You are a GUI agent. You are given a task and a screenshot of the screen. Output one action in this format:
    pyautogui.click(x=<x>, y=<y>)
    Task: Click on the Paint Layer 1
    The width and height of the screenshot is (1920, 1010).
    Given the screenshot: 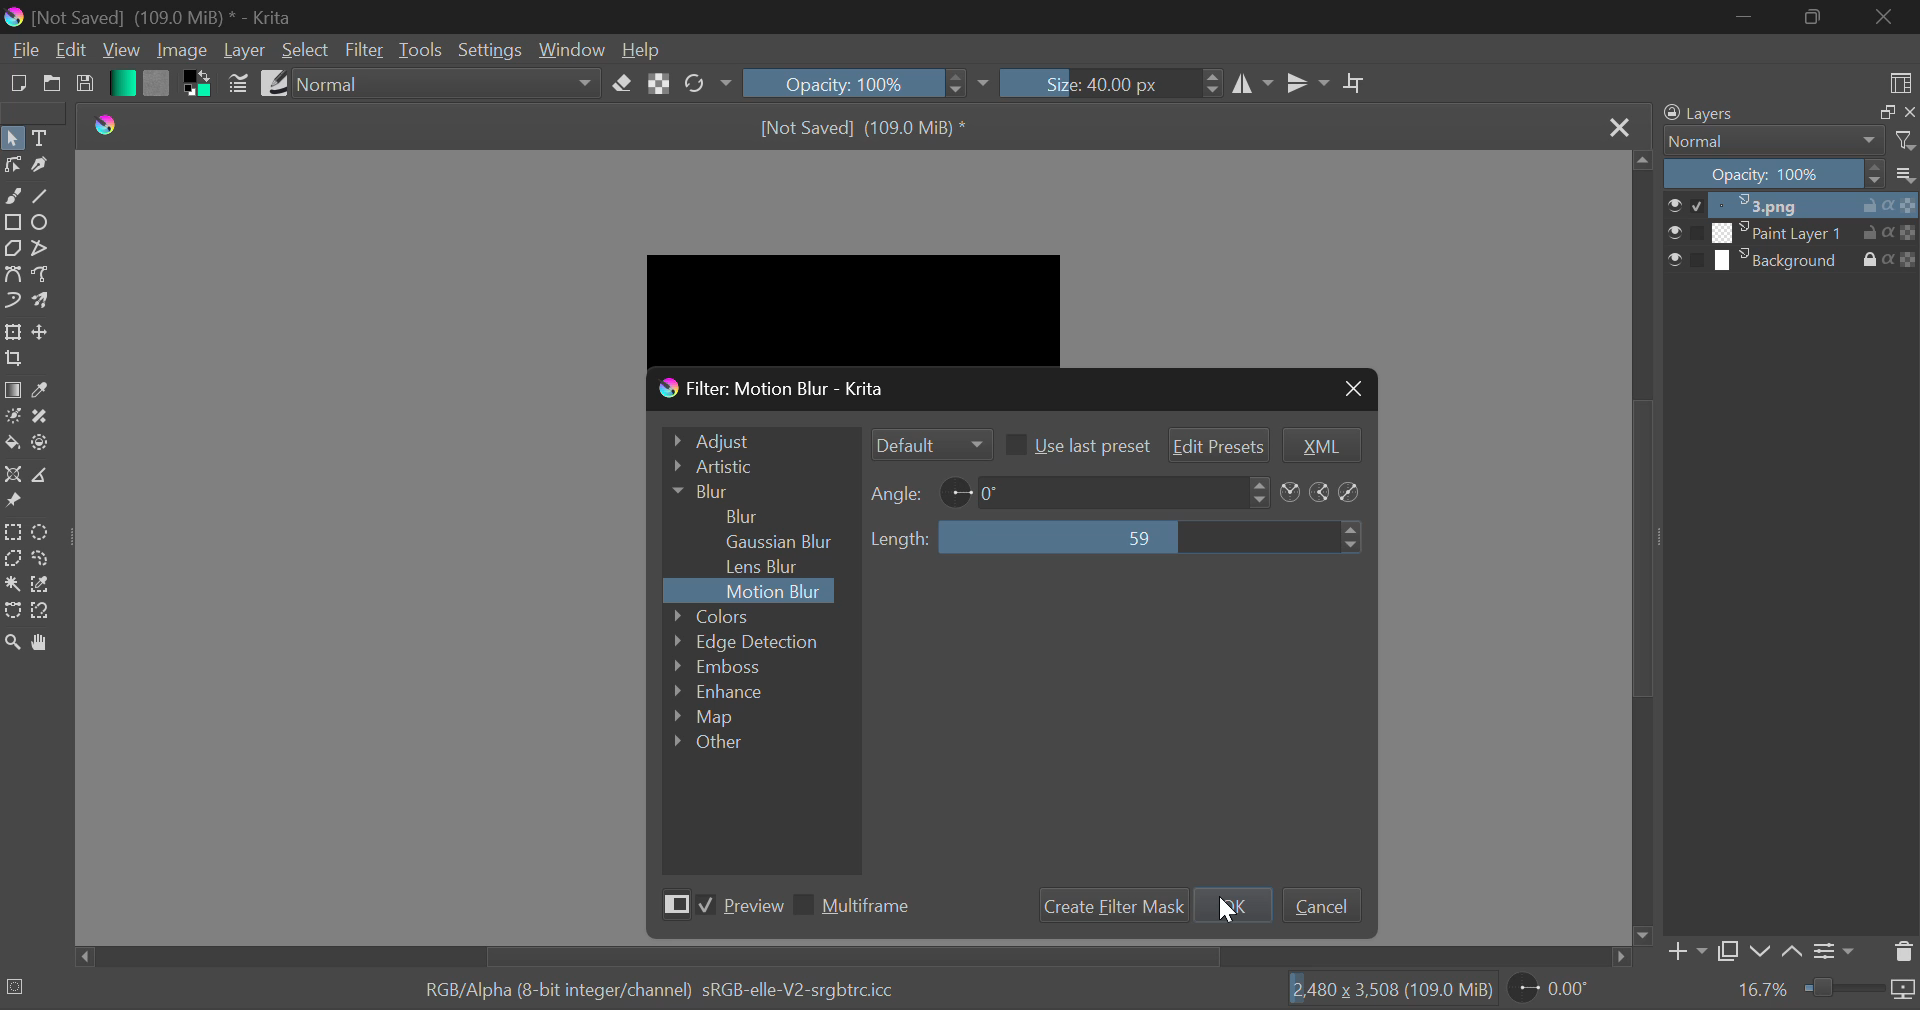 What is the action you would take?
    pyautogui.click(x=1794, y=233)
    